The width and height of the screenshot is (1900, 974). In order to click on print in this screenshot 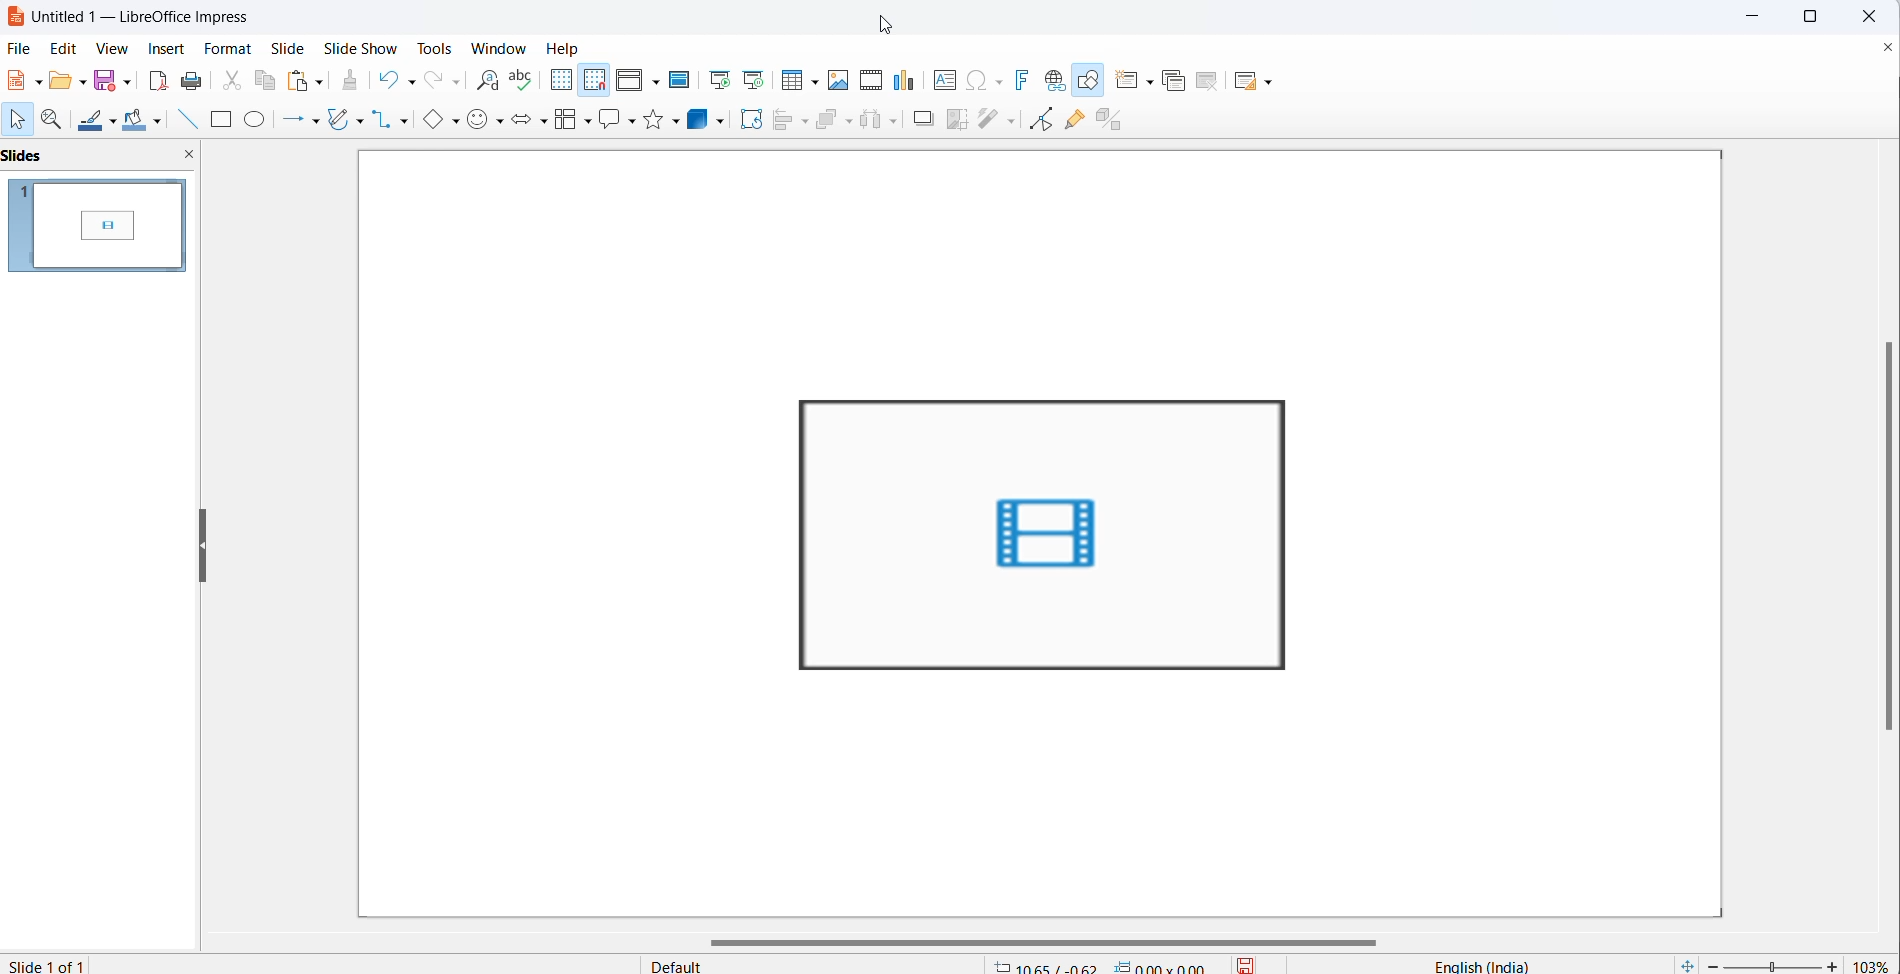, I will do `click(189, 81)`.